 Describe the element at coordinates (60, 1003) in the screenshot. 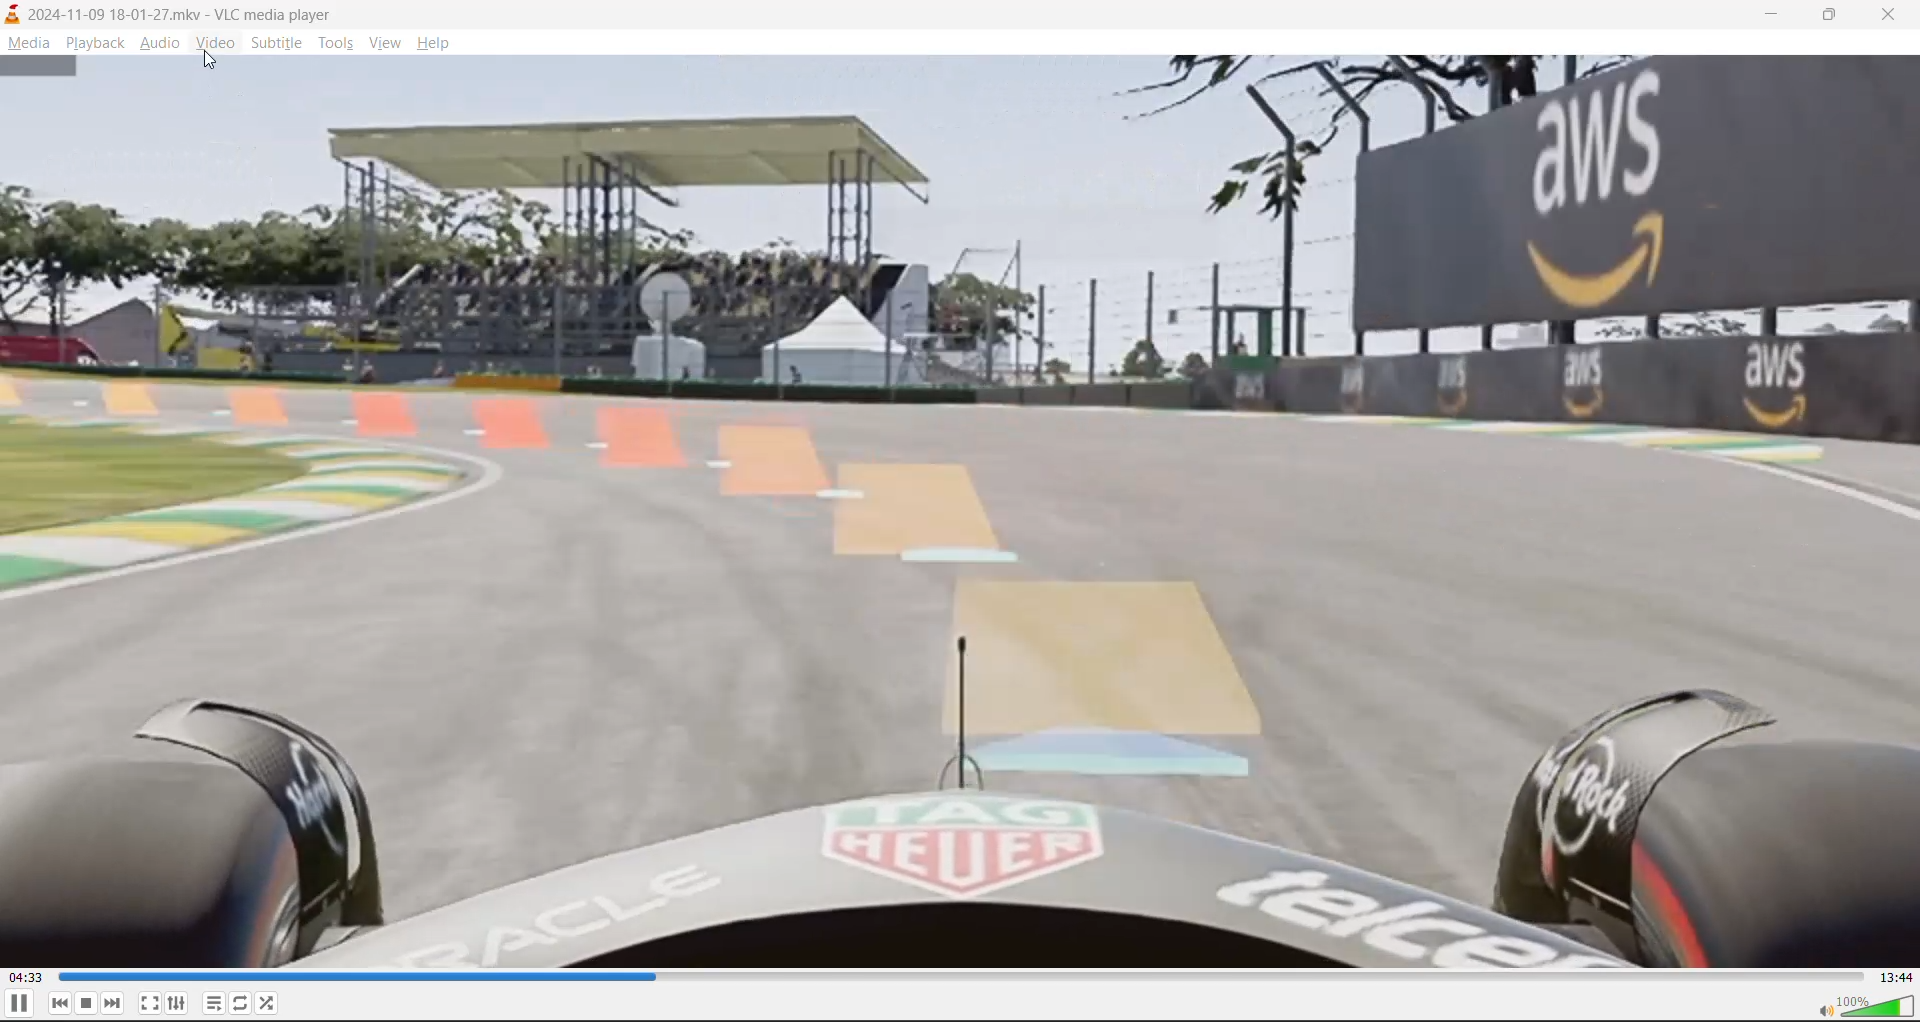

I see `previous` at that location.